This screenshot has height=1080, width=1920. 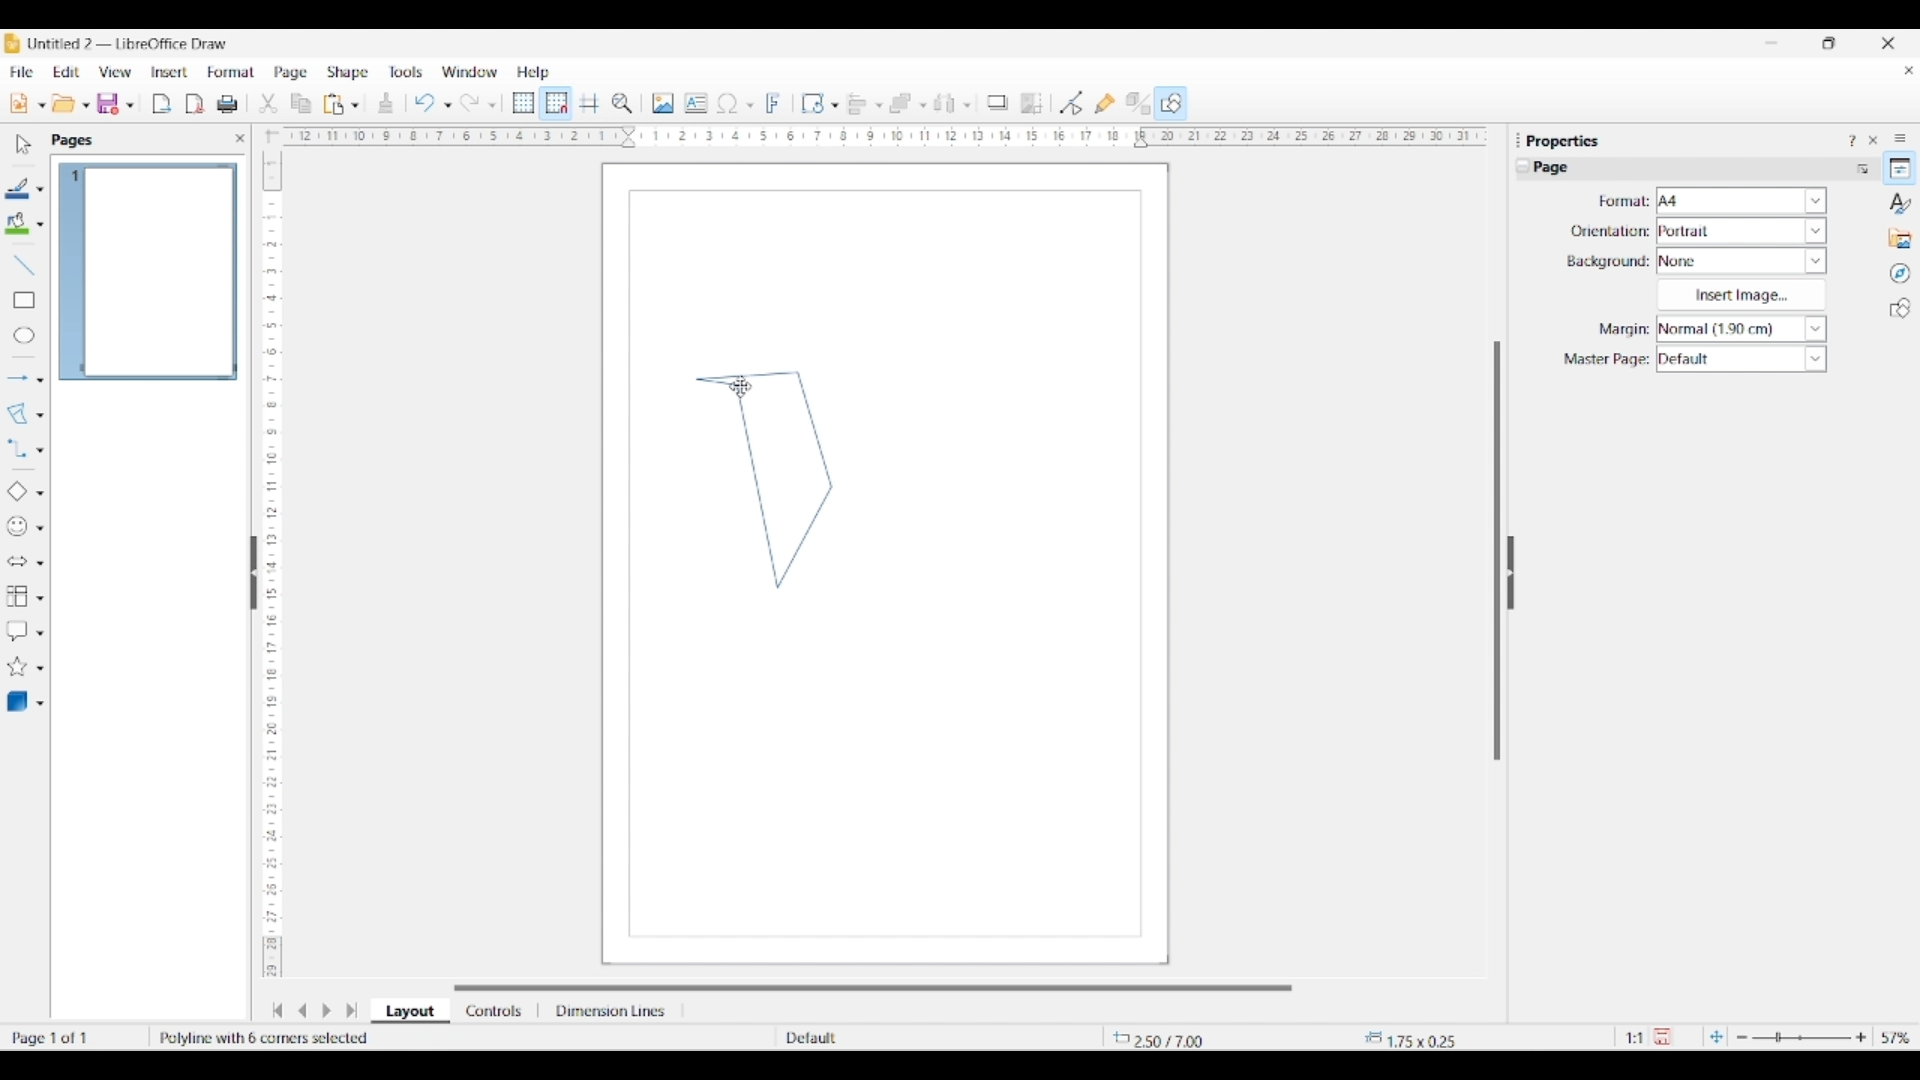 I want to click on Selected open options, so click(x=64, y=104).